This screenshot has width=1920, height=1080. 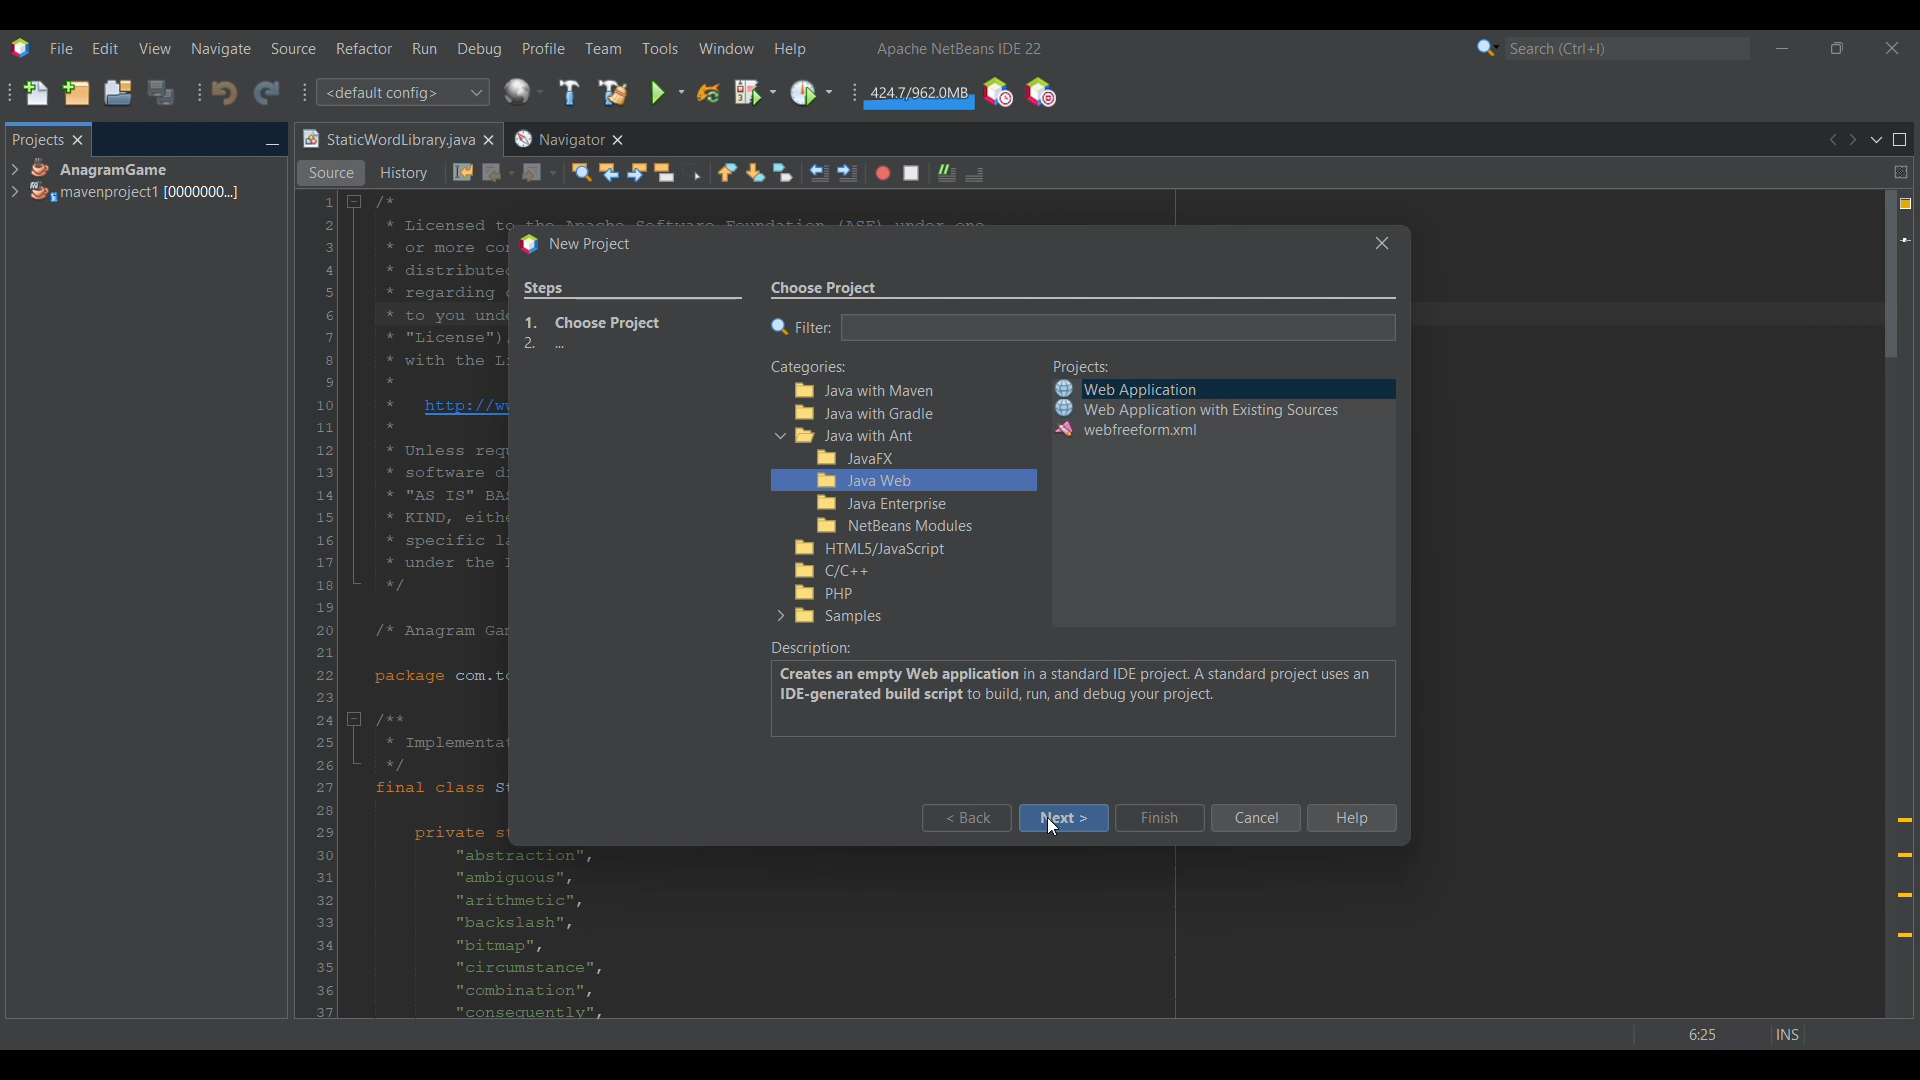 What do you see at coordinates (364, 48) in the screenshot?
I see `Refactor menu` at bounding box center [364, 48].